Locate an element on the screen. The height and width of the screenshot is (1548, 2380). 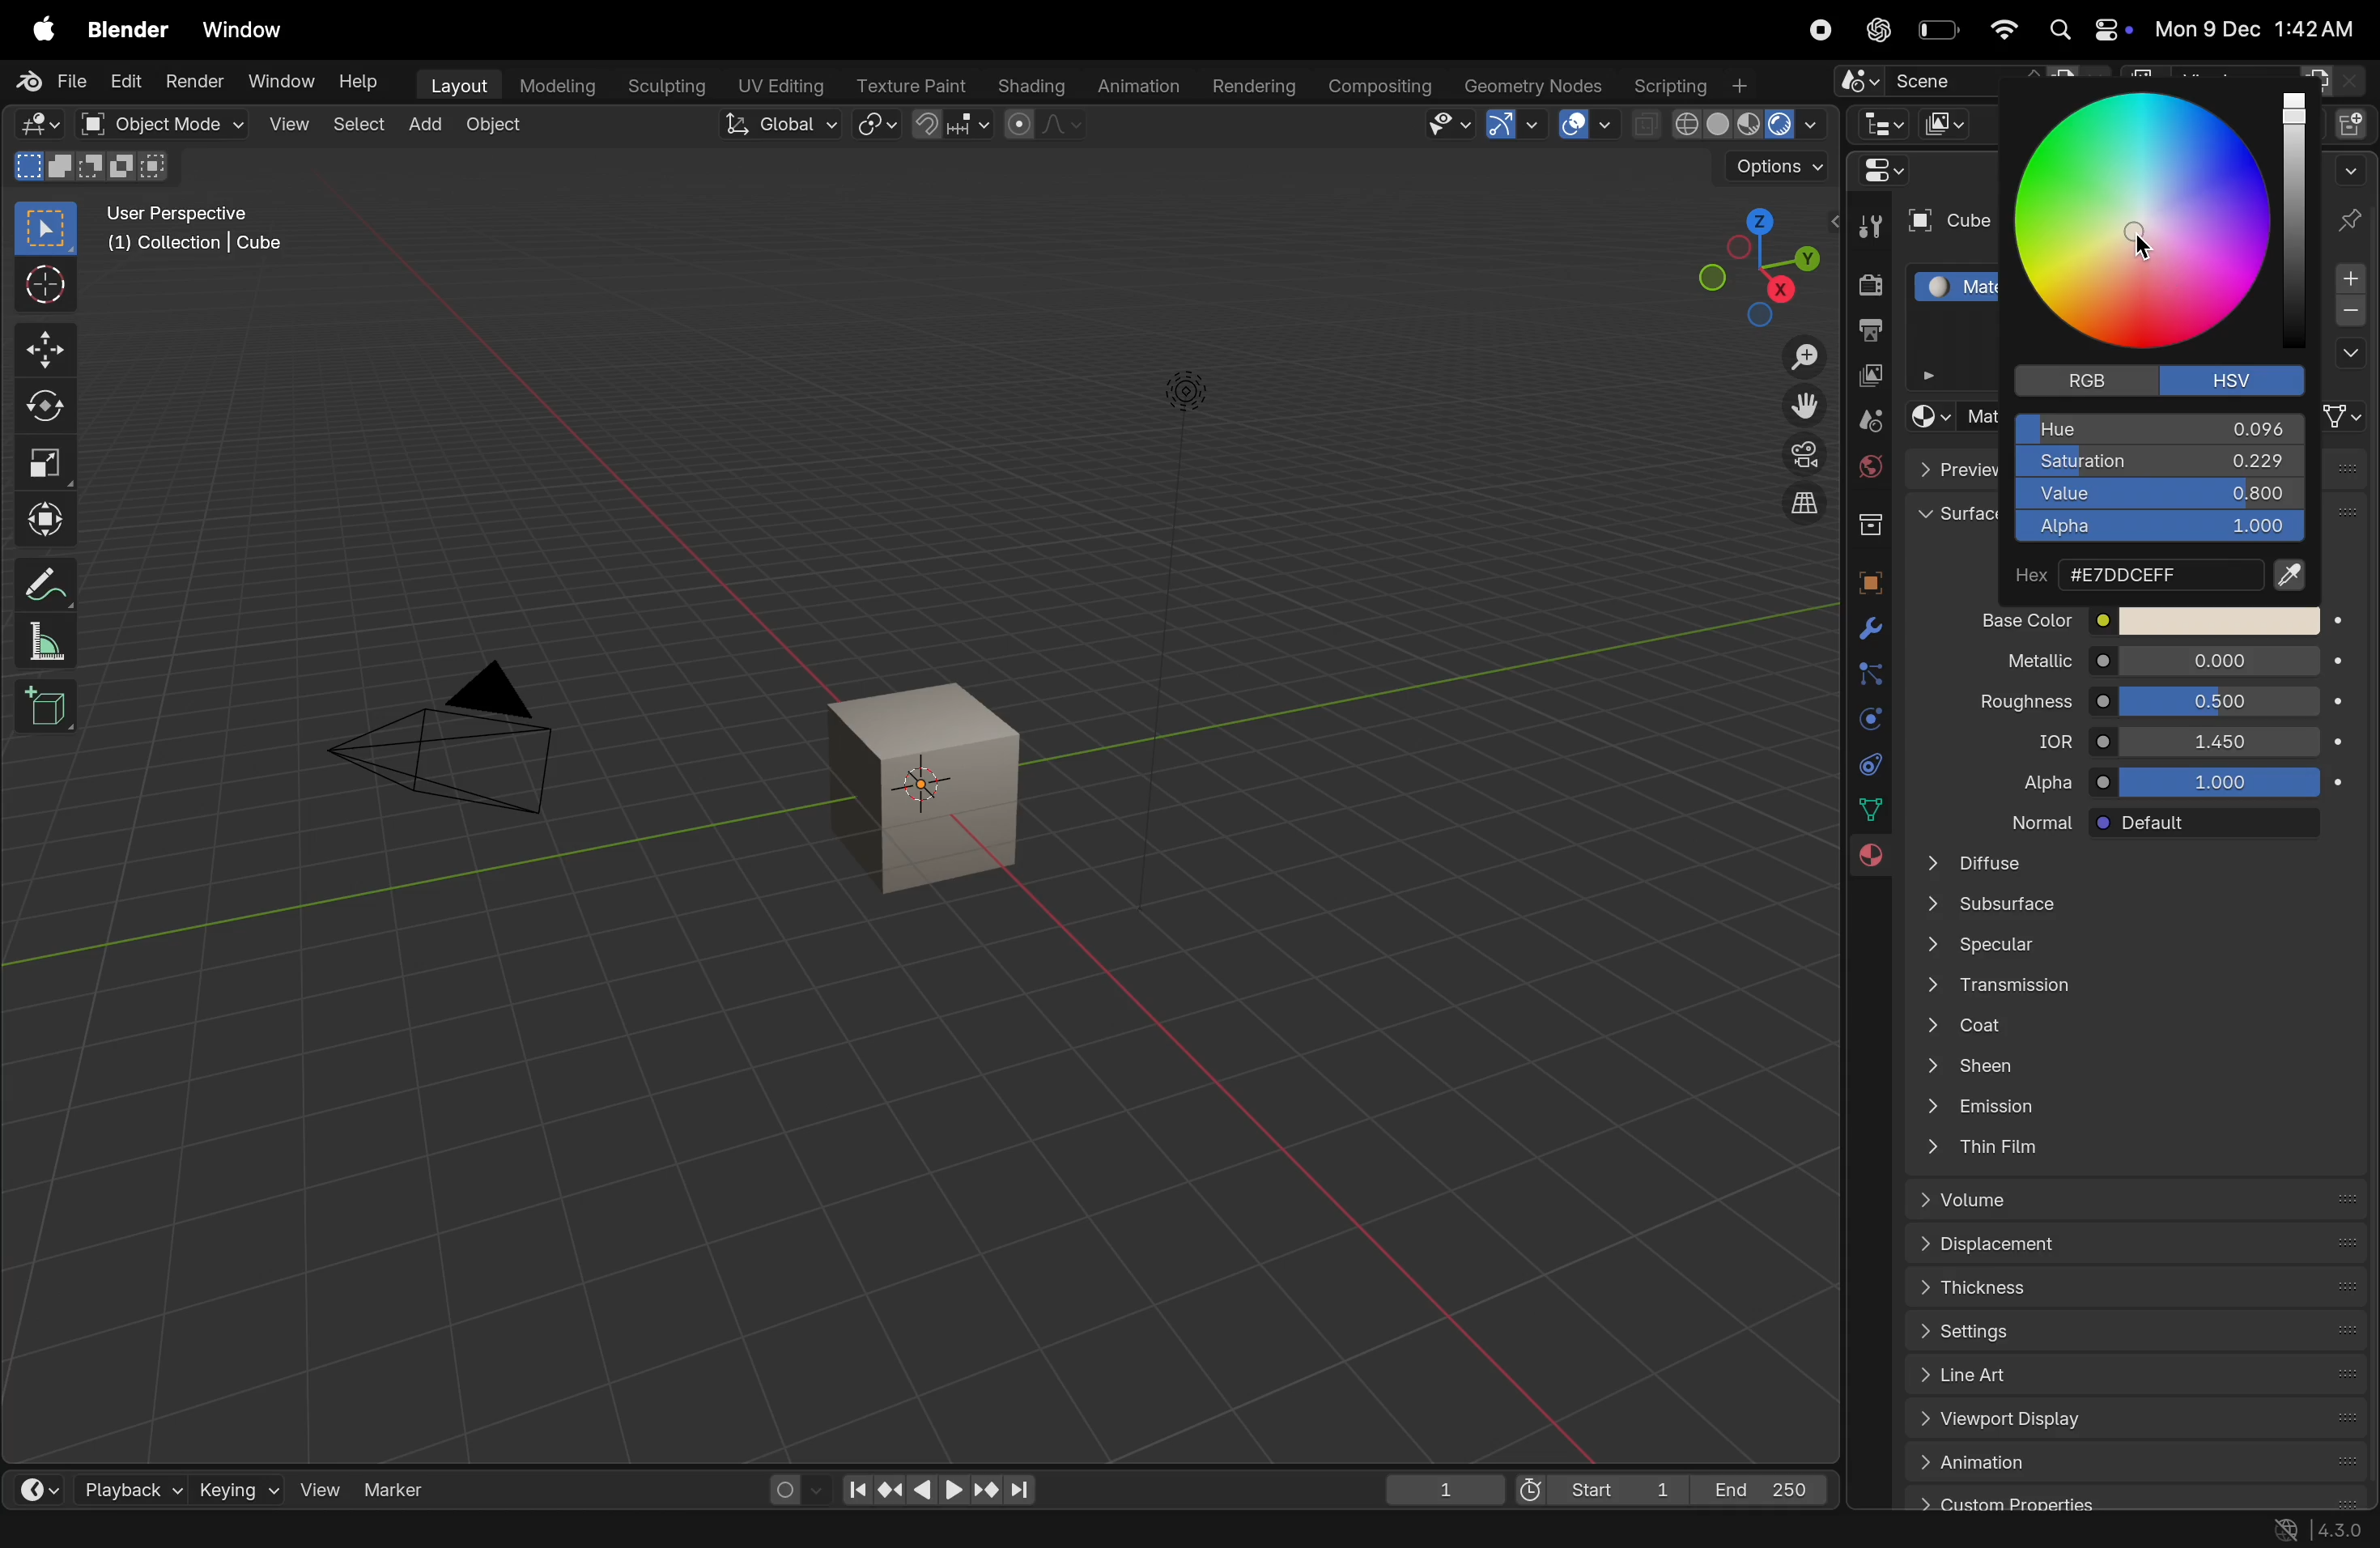
animation is located at coordinates (2134, 1461).